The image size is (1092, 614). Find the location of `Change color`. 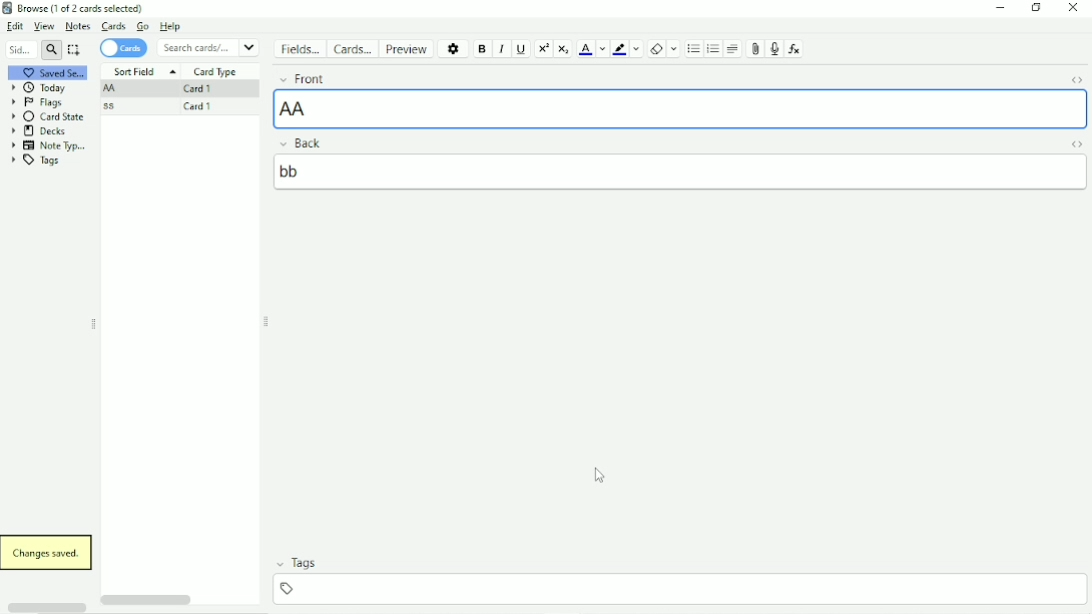

Change color is located at coordinates (636, 49).